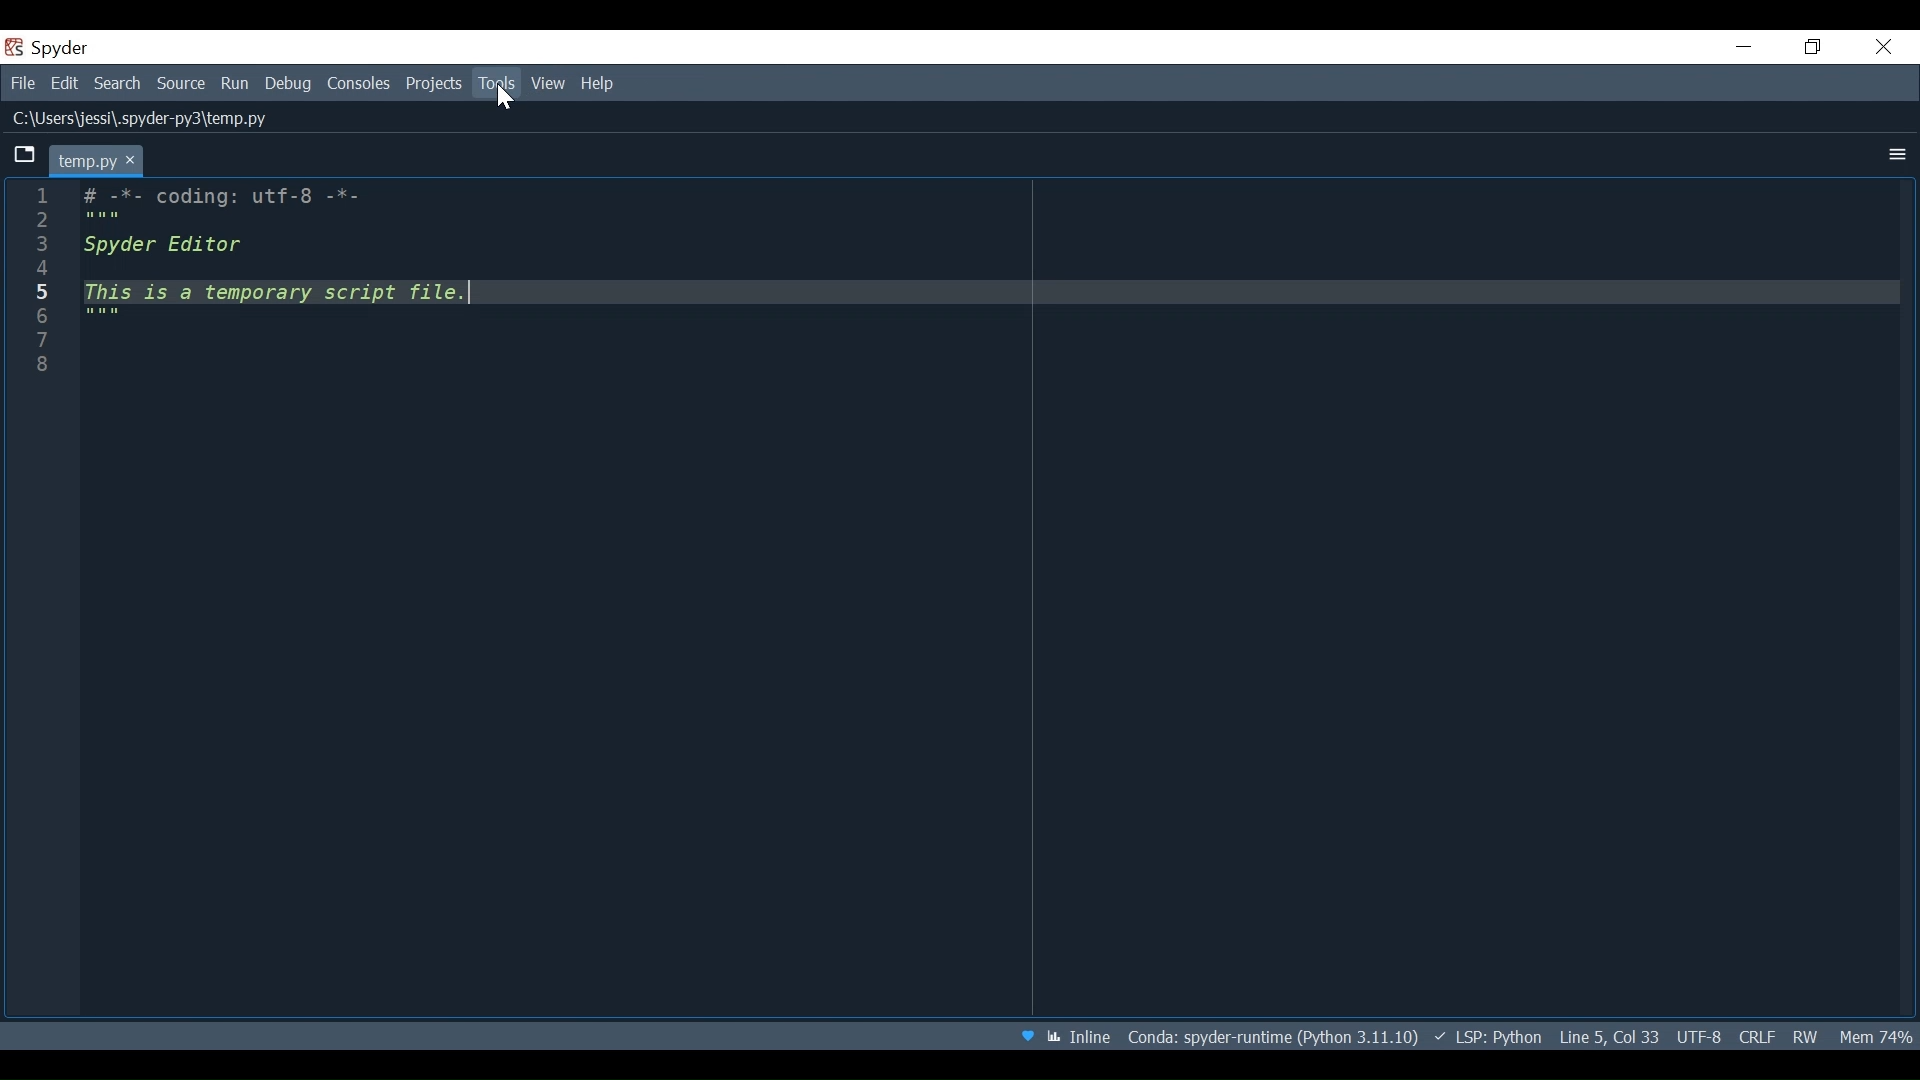 The image size is (1920, 1080). What do you see at coordinates (506, 100) in the screenshot?
I see `Cursor` at bounding box center [506, 100].